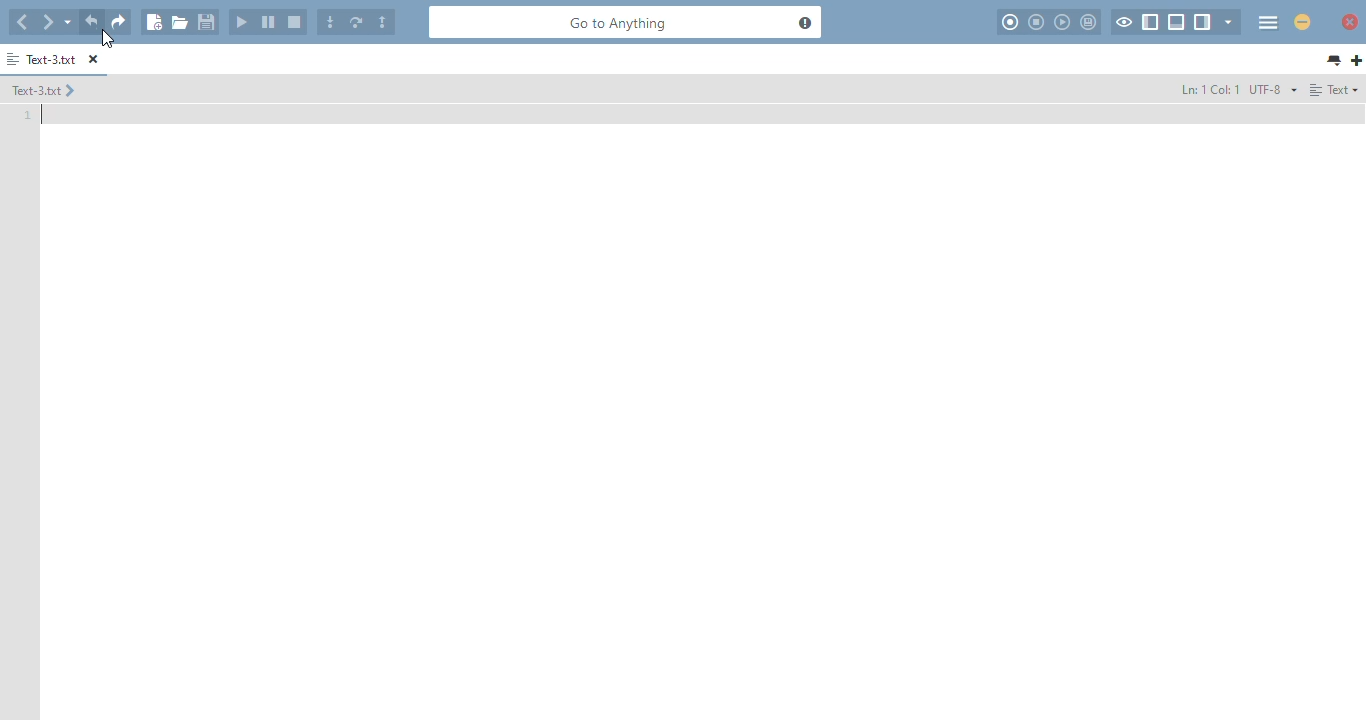 The image size is (1366, 720). Describe the element at coordinates (154, 22) in the screenshot. I see `new file using default language` at that location.